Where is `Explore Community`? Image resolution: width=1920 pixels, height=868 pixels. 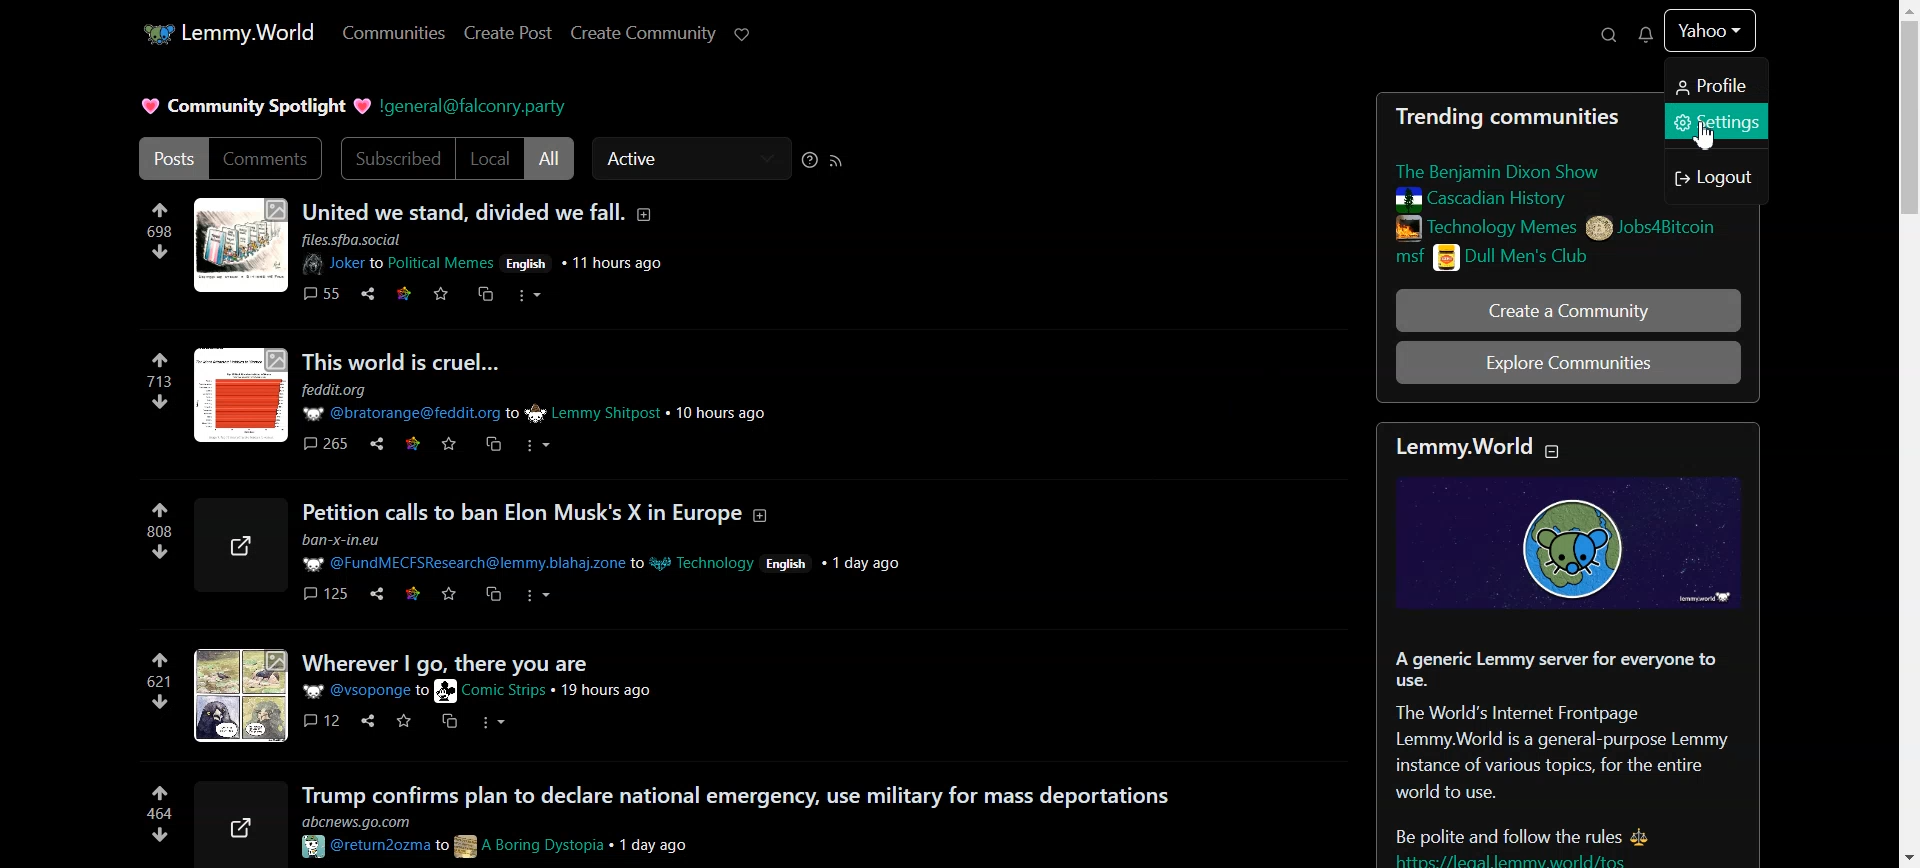 Explore Community is located at coordinates (1564, 363).